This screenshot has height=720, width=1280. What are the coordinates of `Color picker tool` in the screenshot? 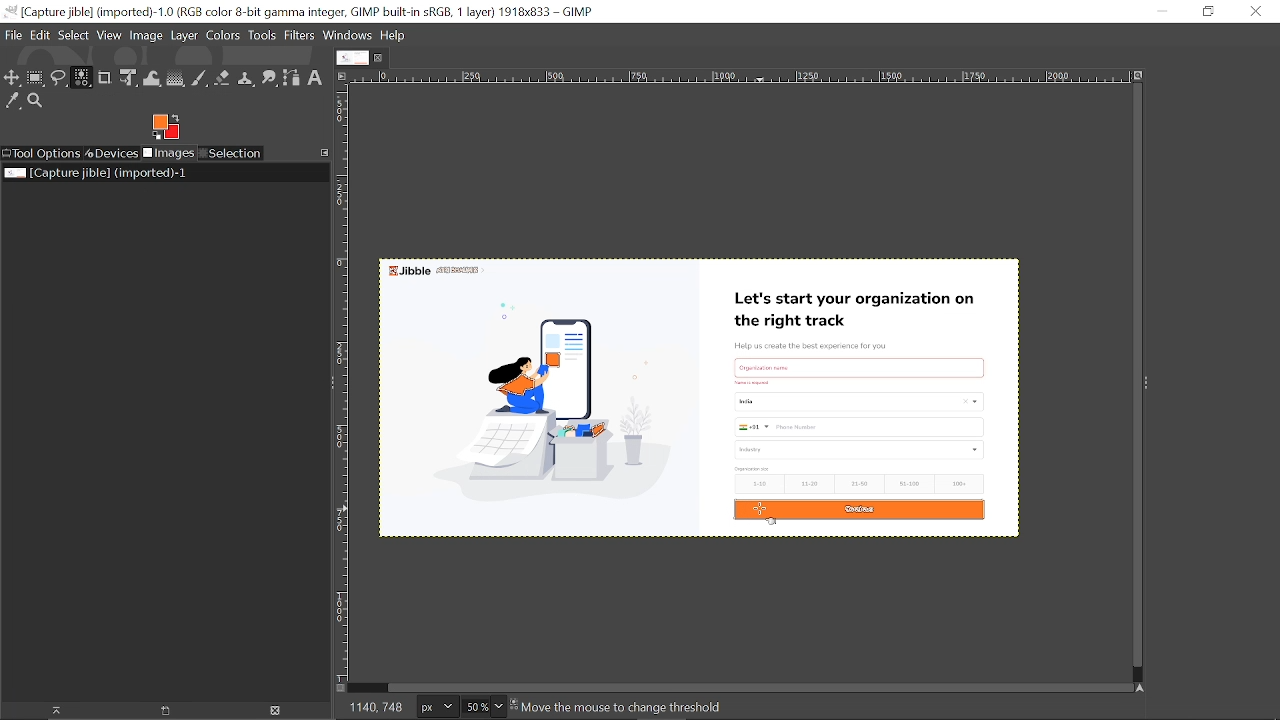 It's located at (13, 102).